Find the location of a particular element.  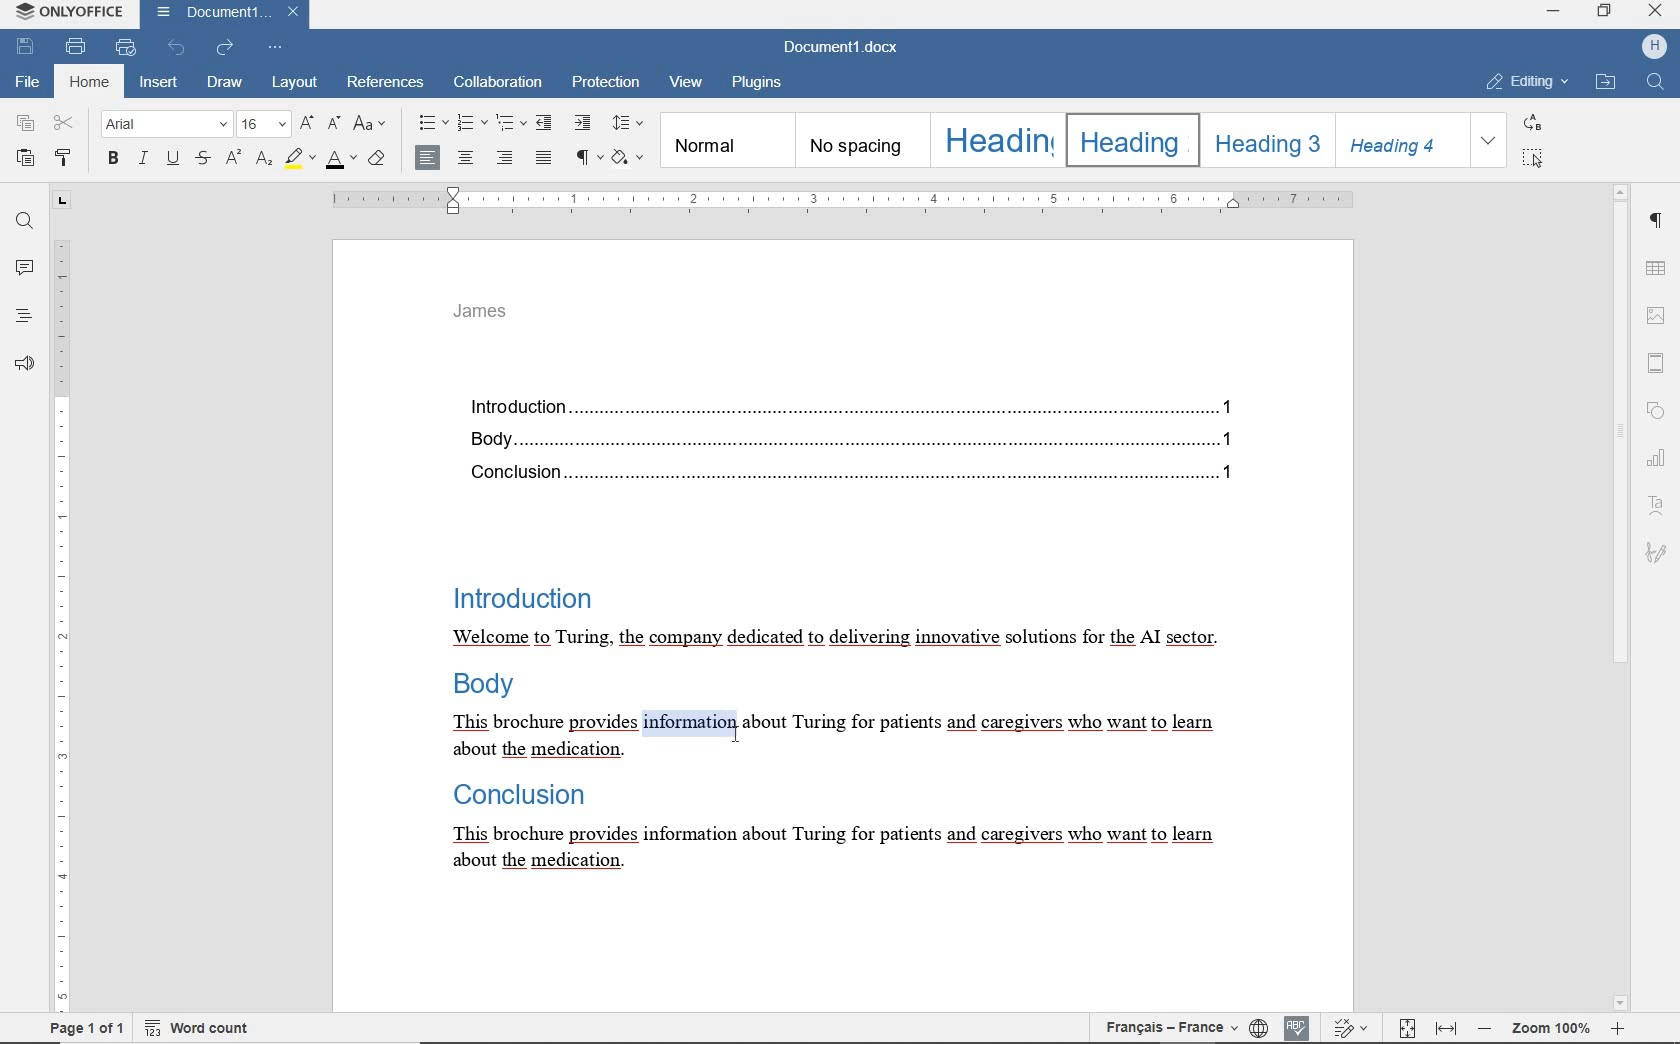

EXPAND is located at coordinates (1489, 141).